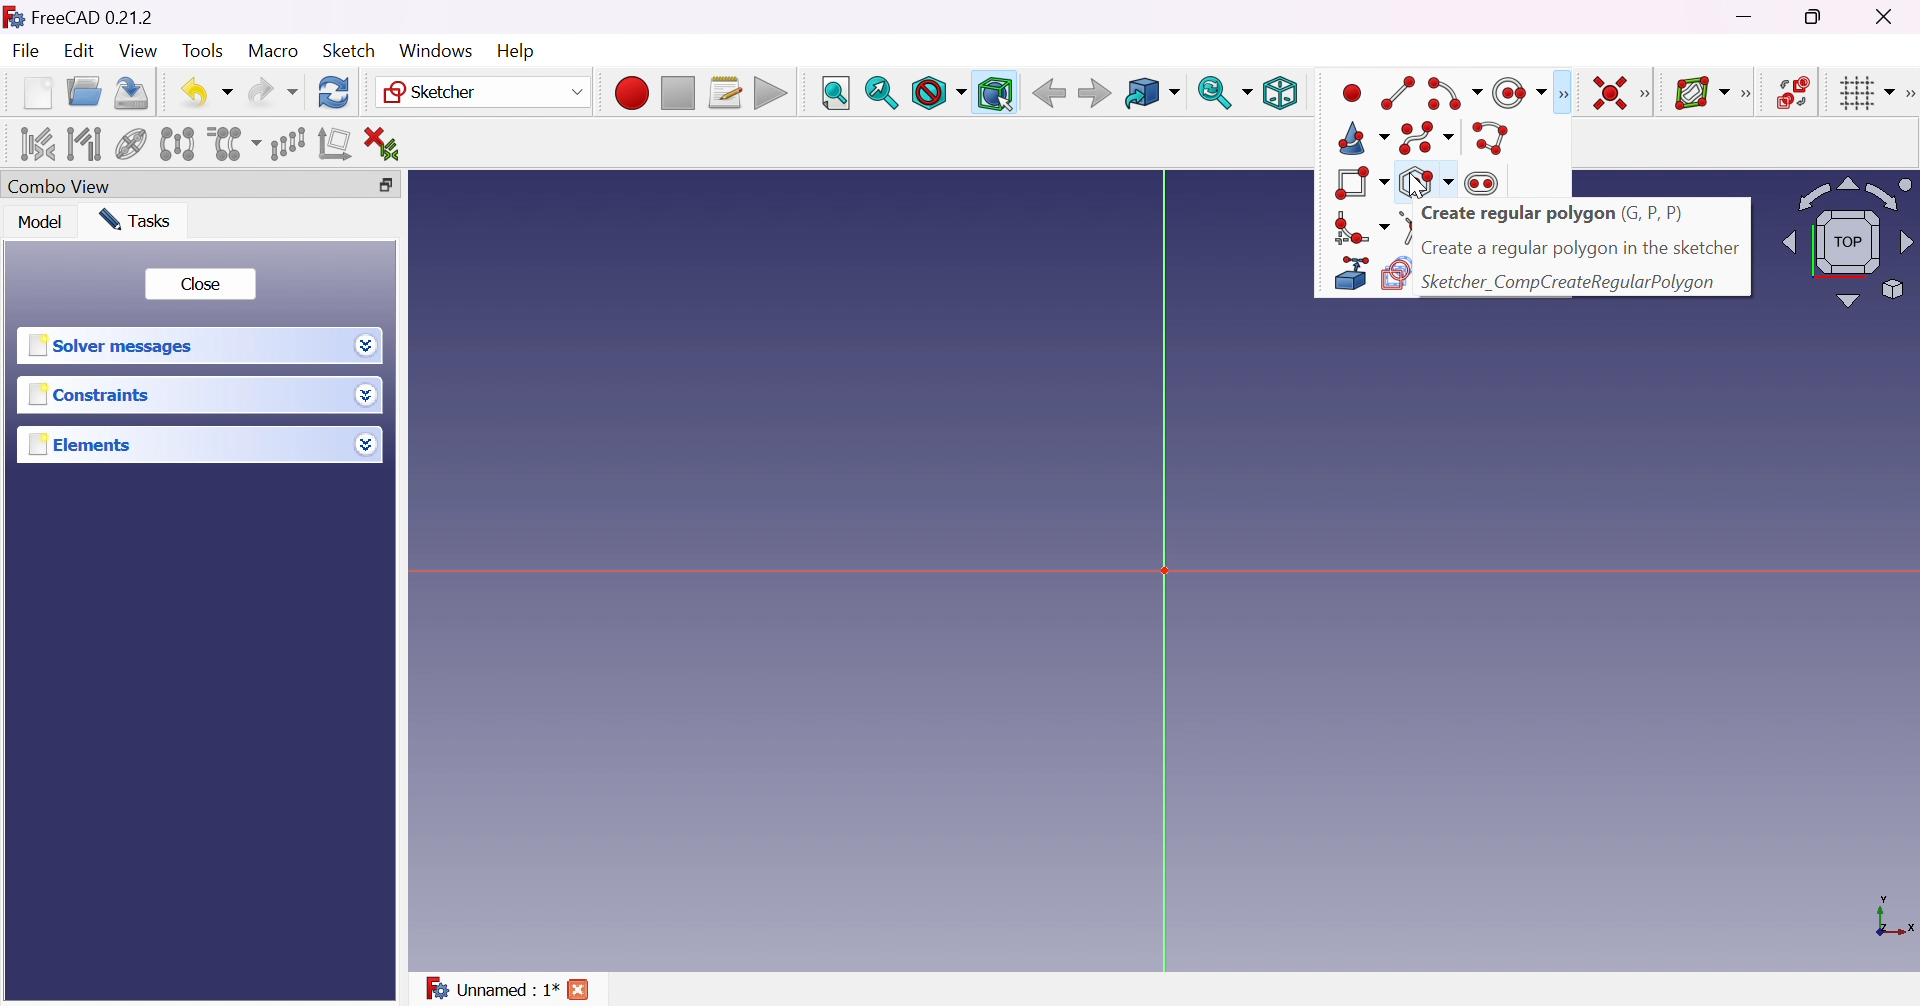 The width and height of the screenshot is (1920, 1006). What do you see at coordinates (771, 95) in the screenshot?
I see `Execute macro` at bounding box center [771, 95].